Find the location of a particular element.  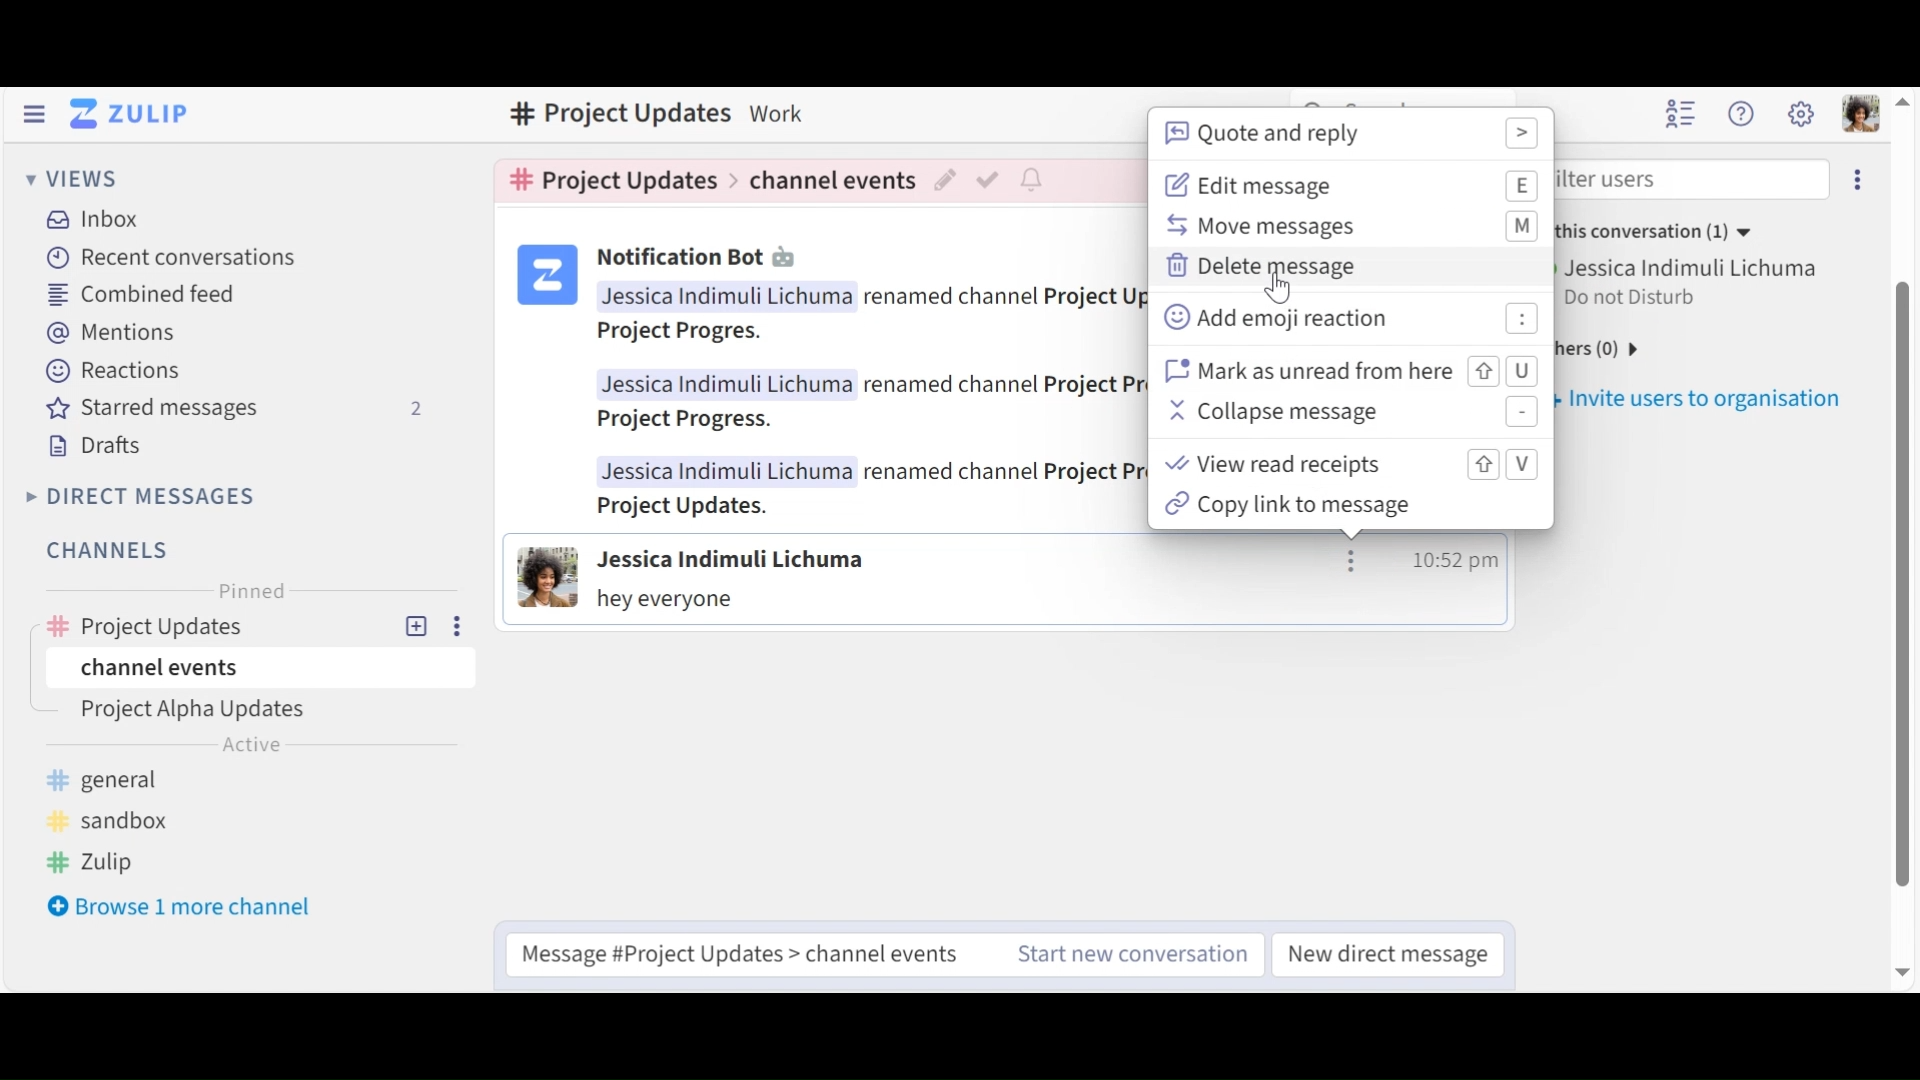

Views is located at coordinates (76, 182).